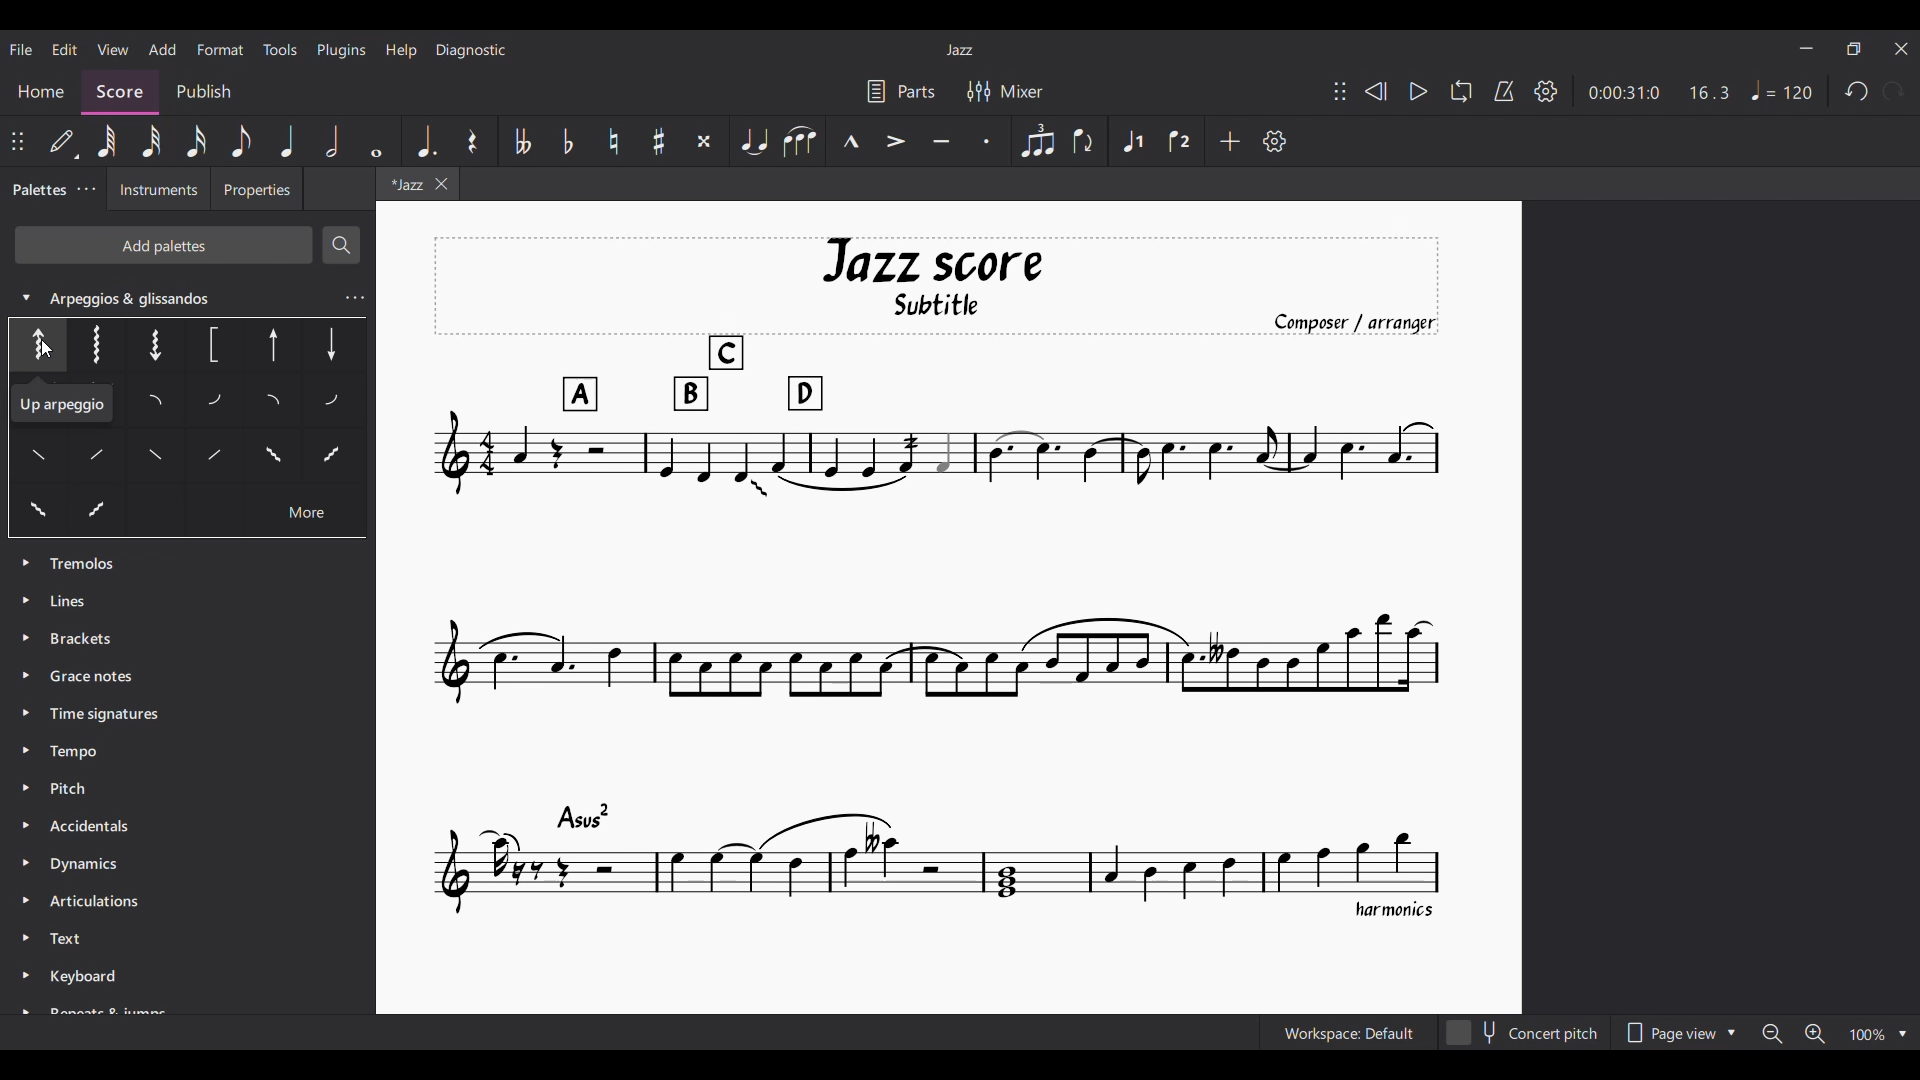 The image size is (1920, 1080). What do you see at coordinates (83, 640) in the screenshot?
I see `Brackets` at bounding box center [83, 640].